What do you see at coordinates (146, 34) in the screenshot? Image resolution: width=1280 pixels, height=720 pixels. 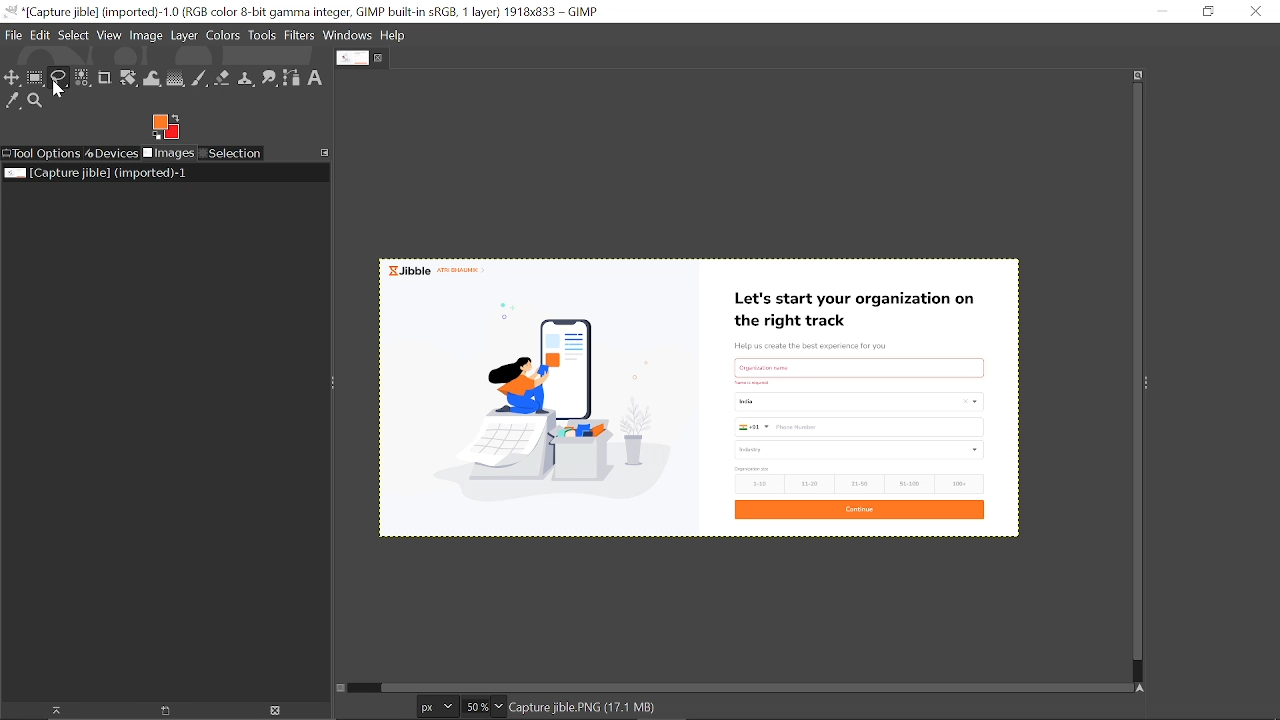 I see `Image` at bounding box center [146, 34].